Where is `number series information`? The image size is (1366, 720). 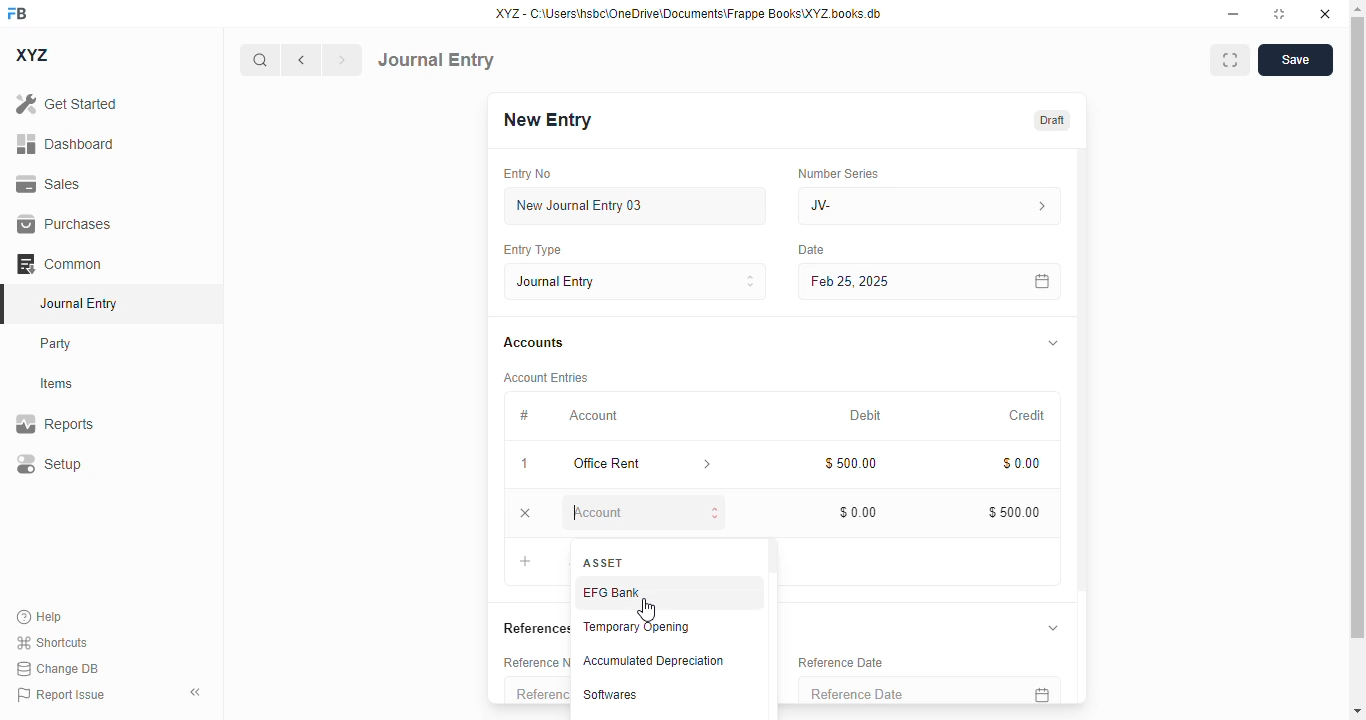
number series information is located at coordinates (1039, 206).